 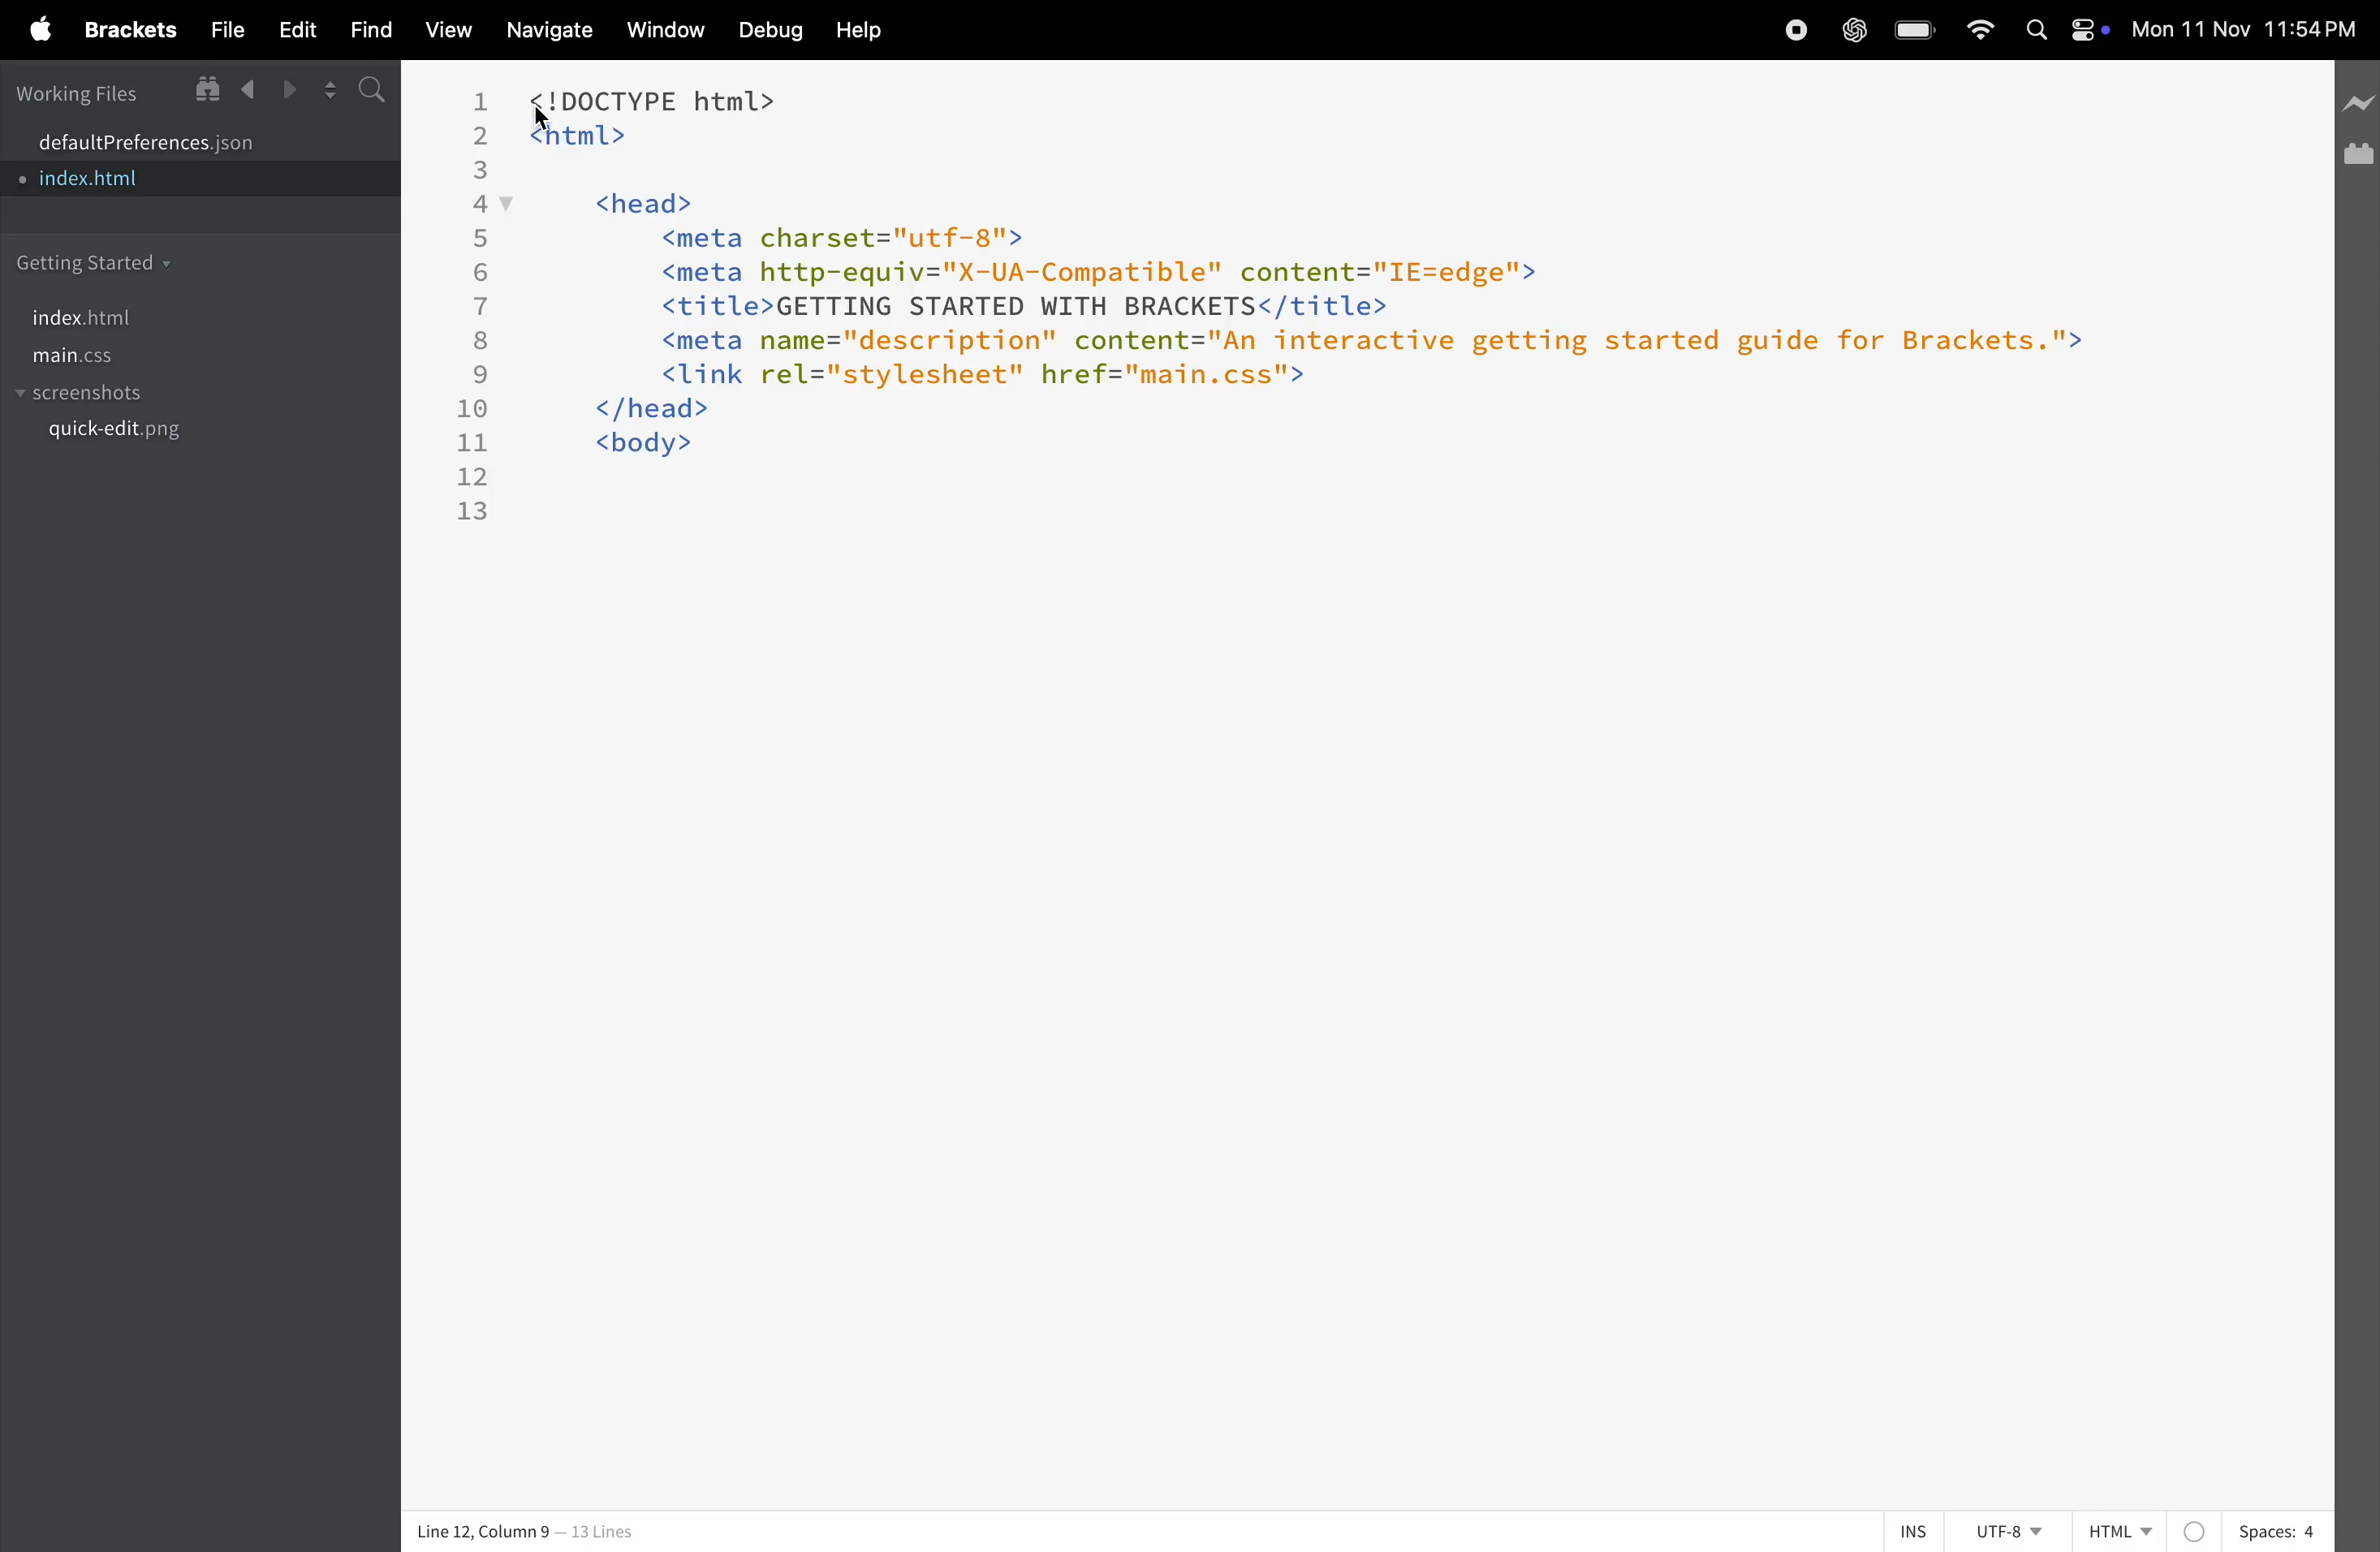 What do you see at coordinates (368, 92) in the screenshot?
I see `search` at bounding box center [368, 92].